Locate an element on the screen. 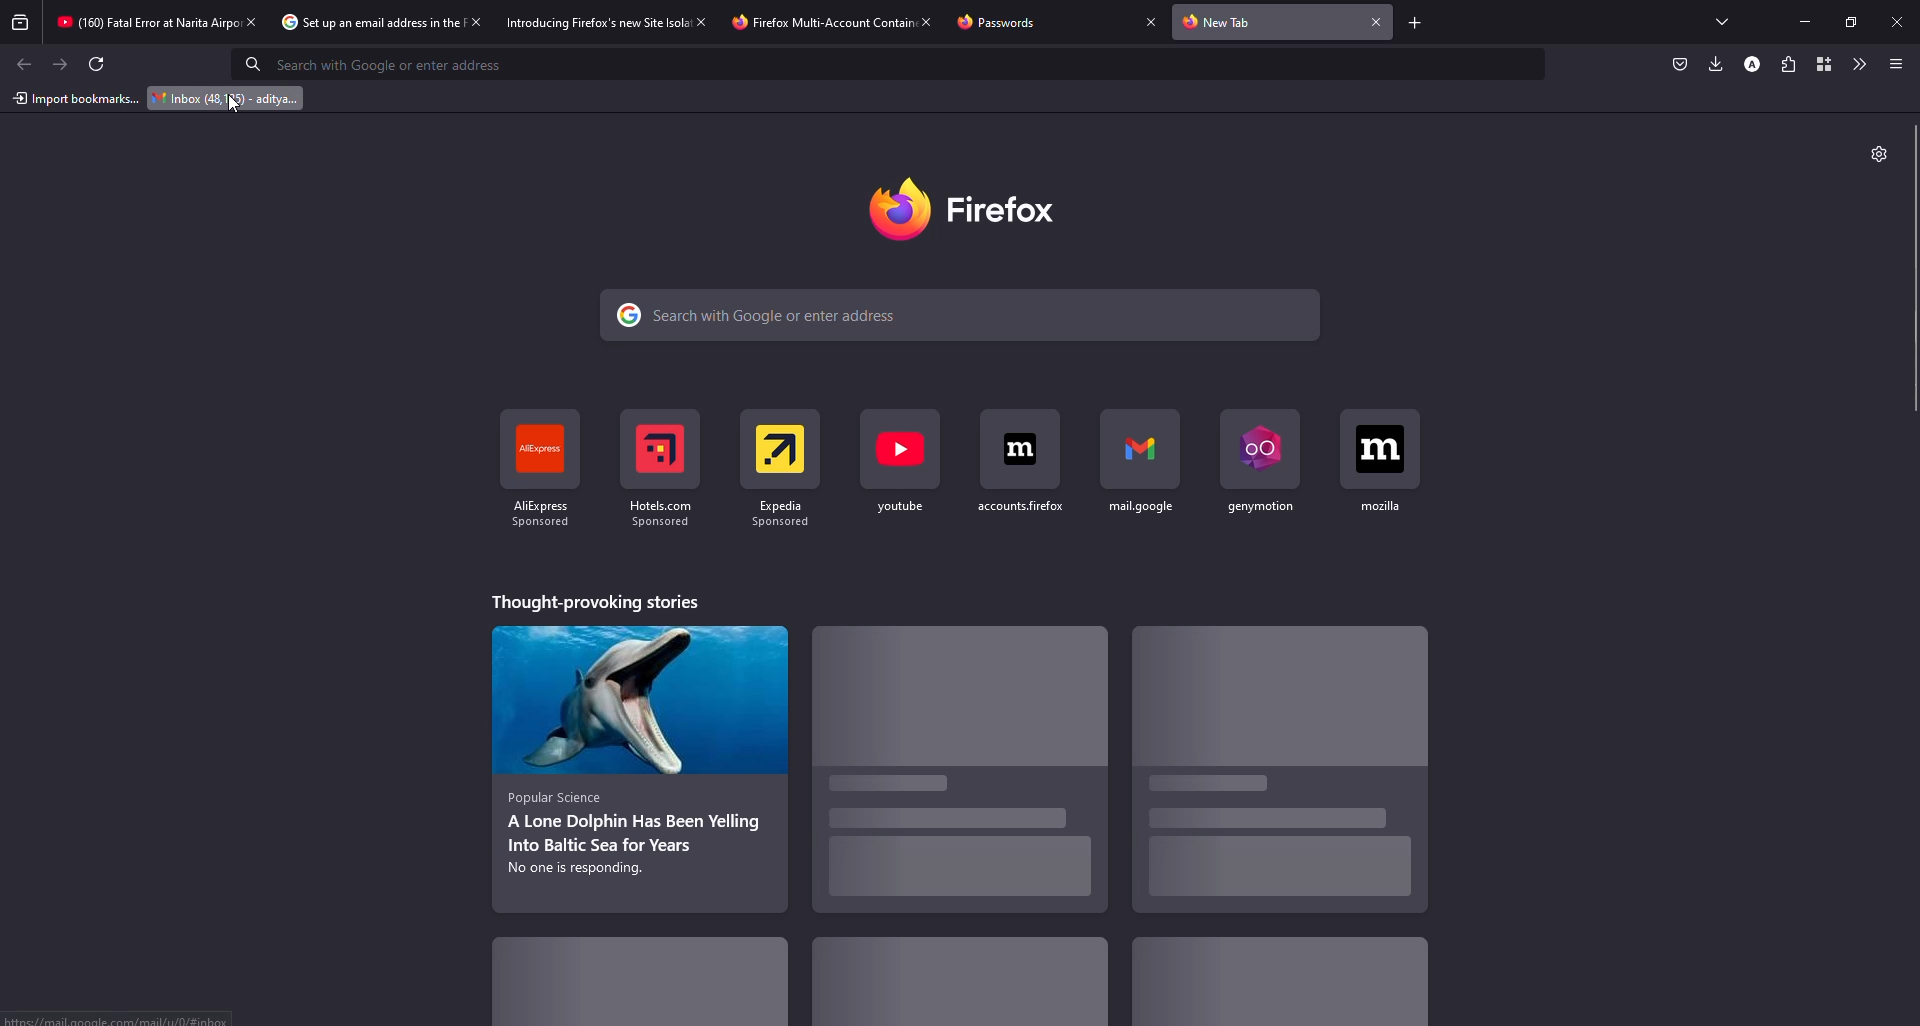 The width and height of the screenshot is (1920, 1026). container is located at coordinates (1820, 63).